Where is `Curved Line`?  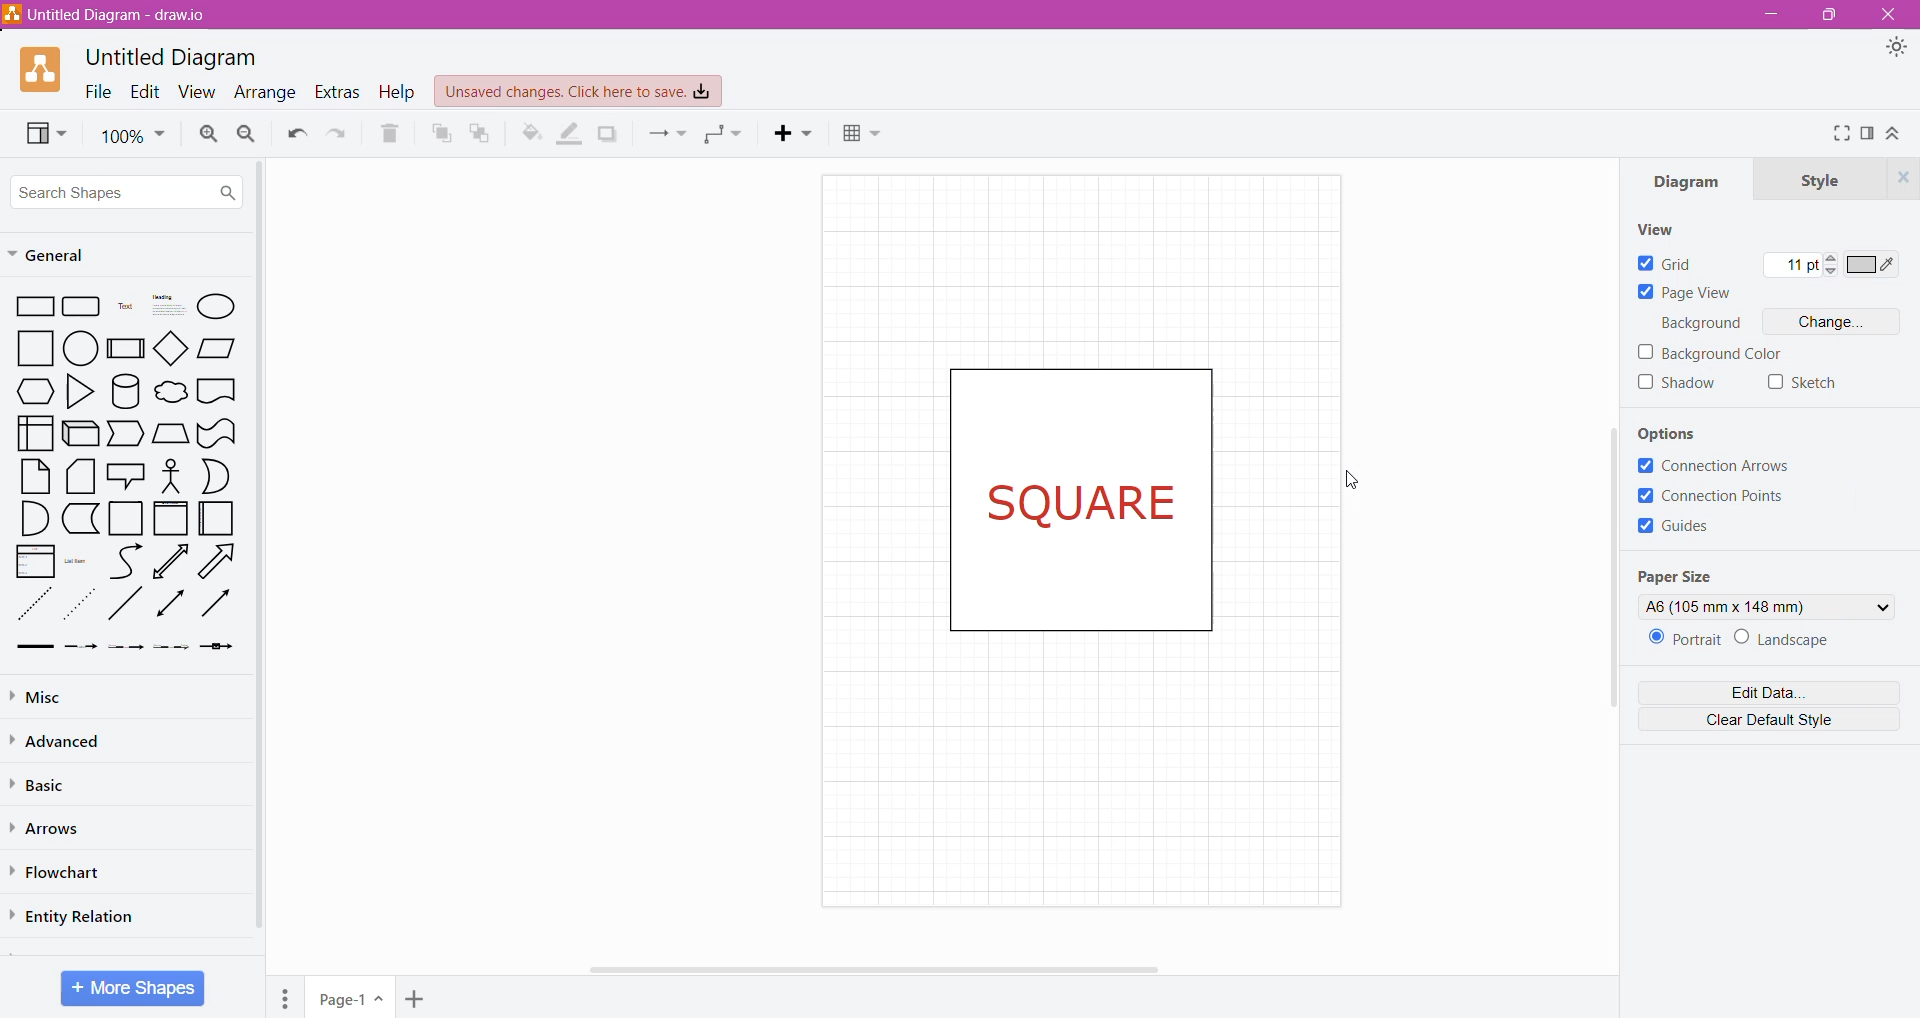
Curved Line is located at coordinates (125, 562).